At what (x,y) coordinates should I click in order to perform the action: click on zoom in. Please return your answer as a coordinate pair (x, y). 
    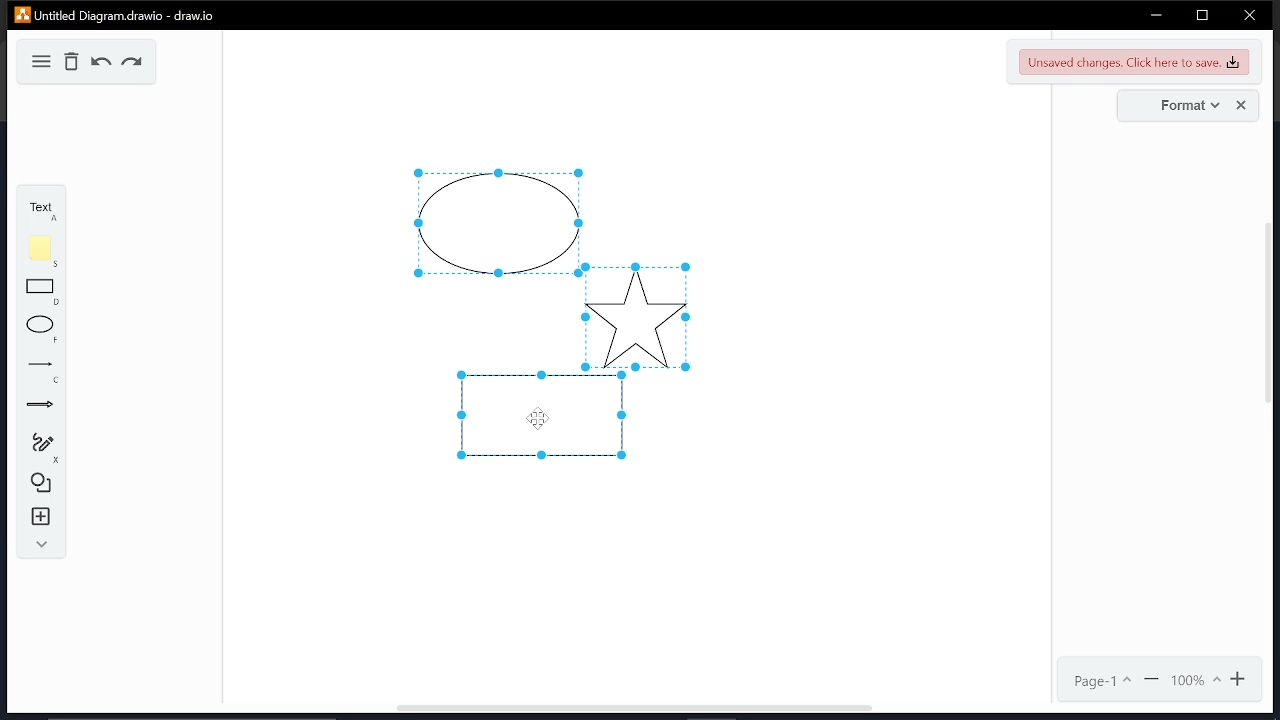
    Looking at the image, I should click on (1241, 679).